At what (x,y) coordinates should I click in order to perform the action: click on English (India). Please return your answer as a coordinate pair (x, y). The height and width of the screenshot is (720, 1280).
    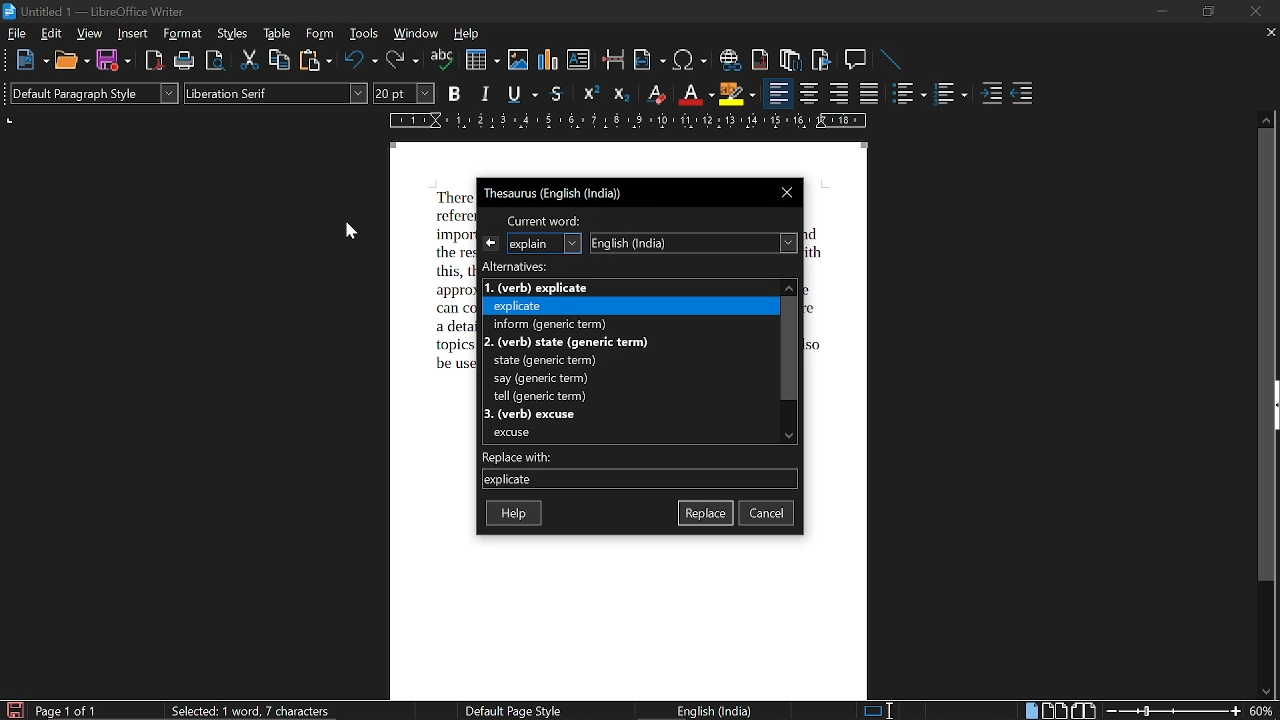
    Looking at the image, I should click on (695, 243).